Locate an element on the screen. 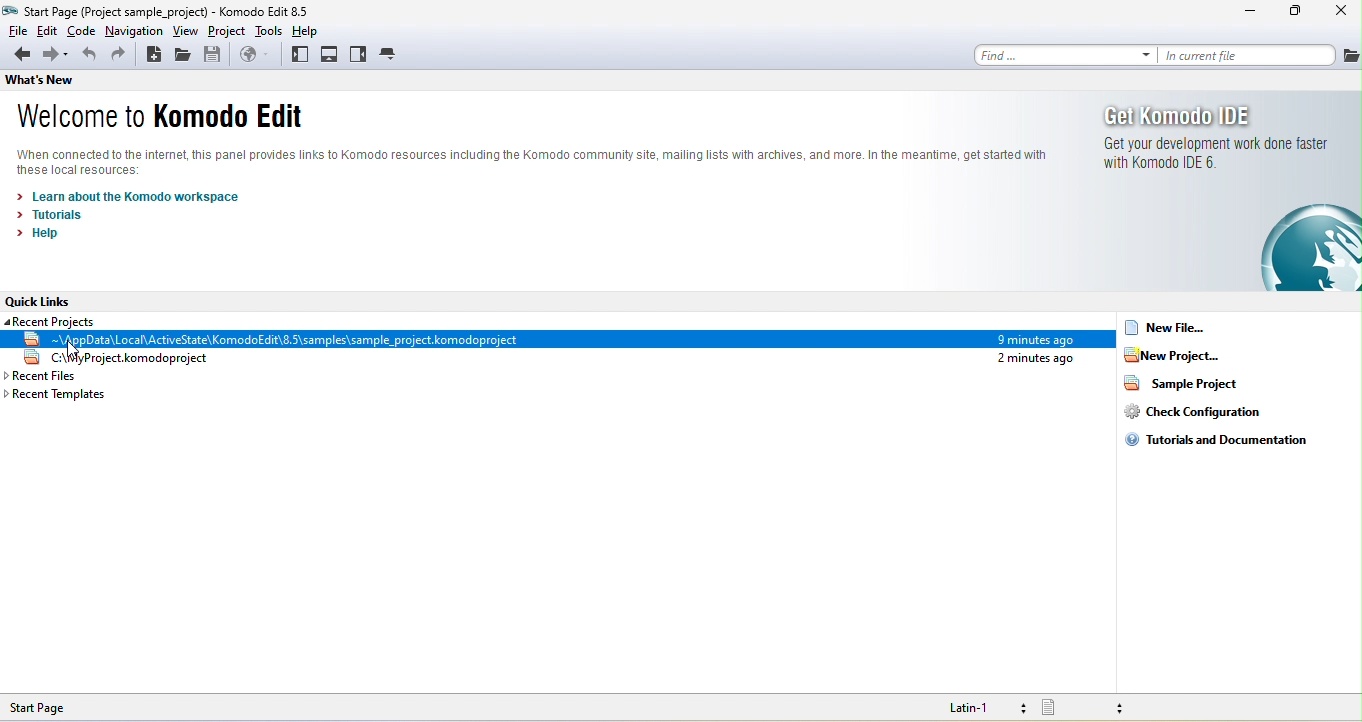 This screenshot has height=722, width=1362. maximize is located at coordinates (1293, 13).